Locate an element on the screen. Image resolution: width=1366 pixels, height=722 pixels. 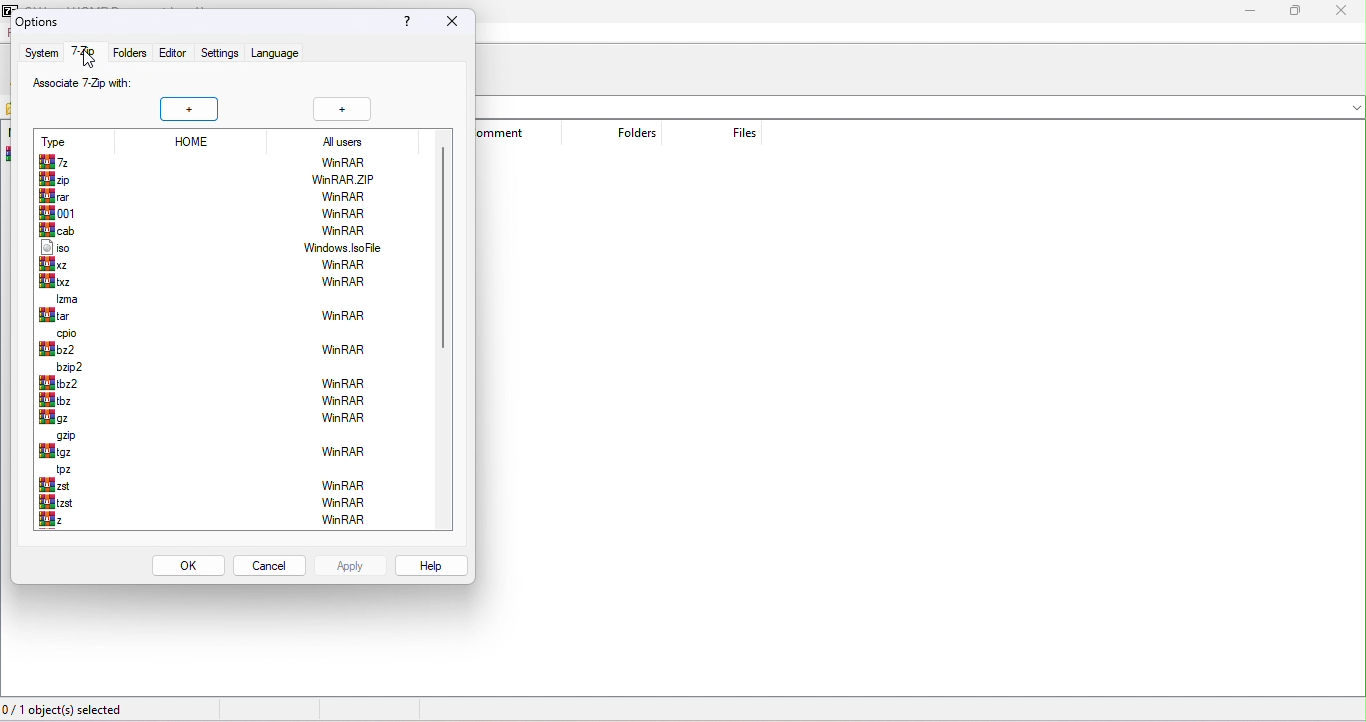
7 zip is located at coordinates (83, 54).